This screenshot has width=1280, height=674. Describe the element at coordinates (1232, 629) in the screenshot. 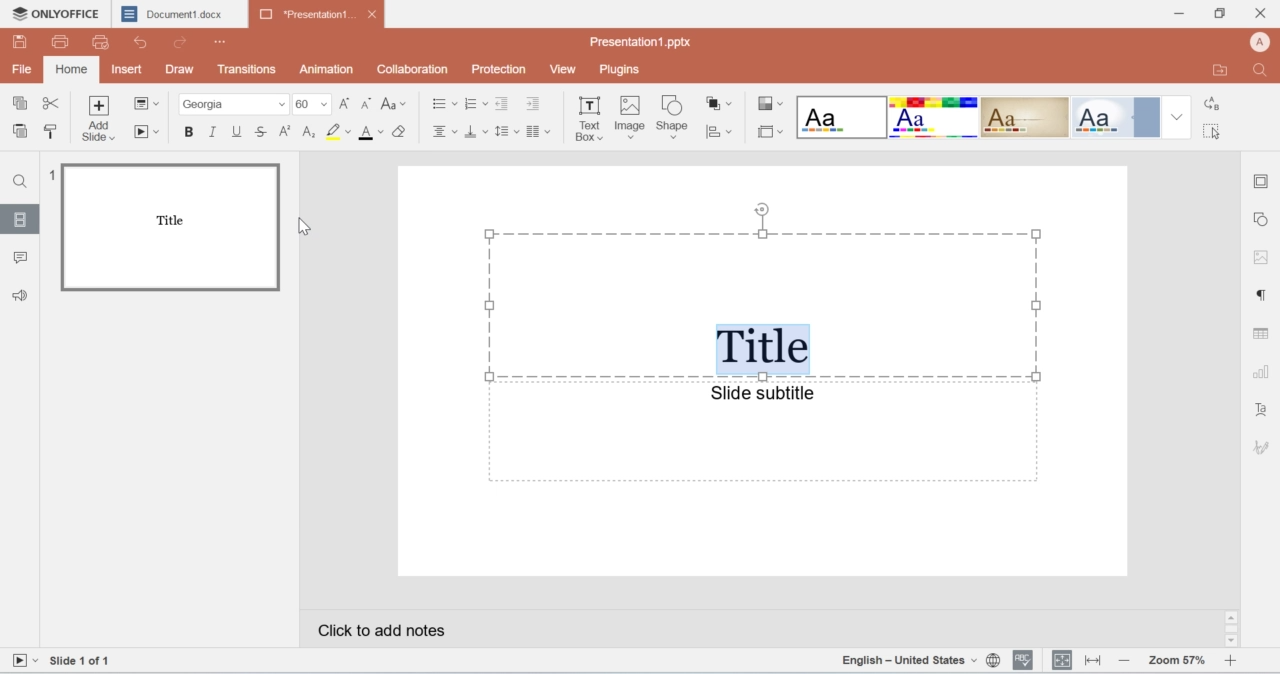

I see `scroll bar` at that location.